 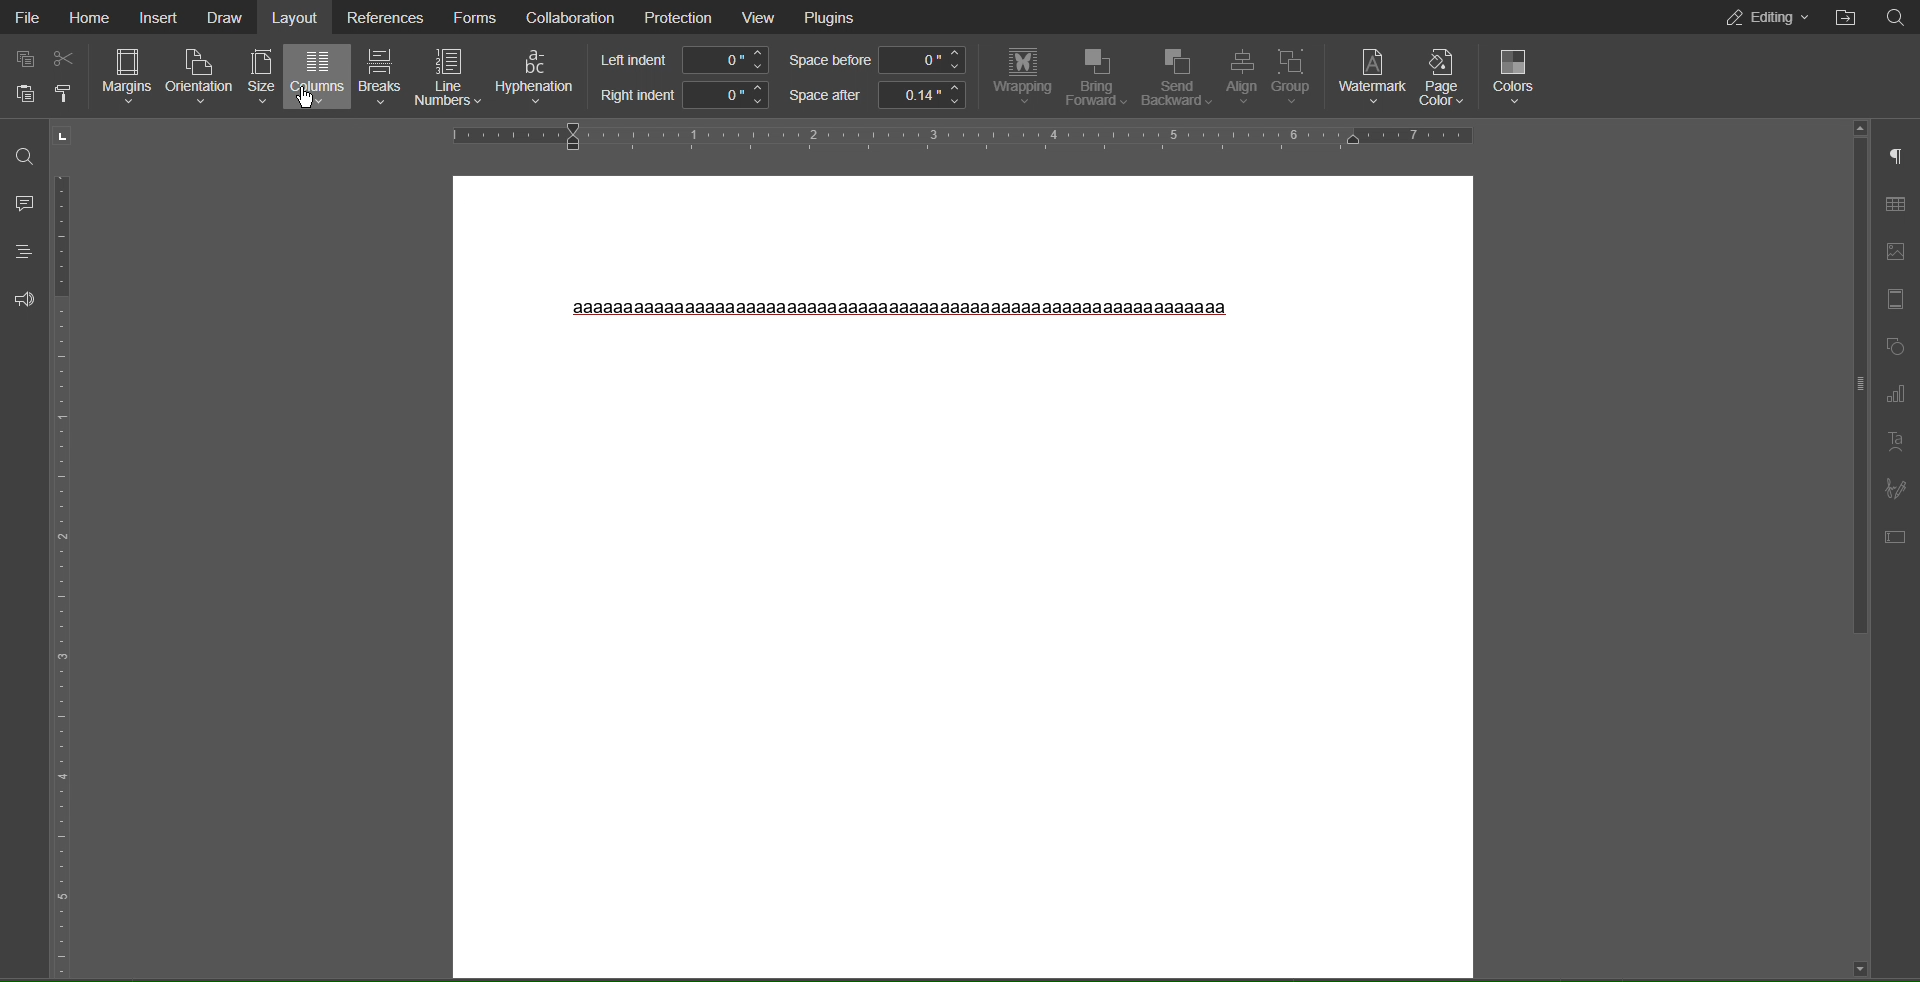 I want to click on Watermark, so click(x=1372, y=74).